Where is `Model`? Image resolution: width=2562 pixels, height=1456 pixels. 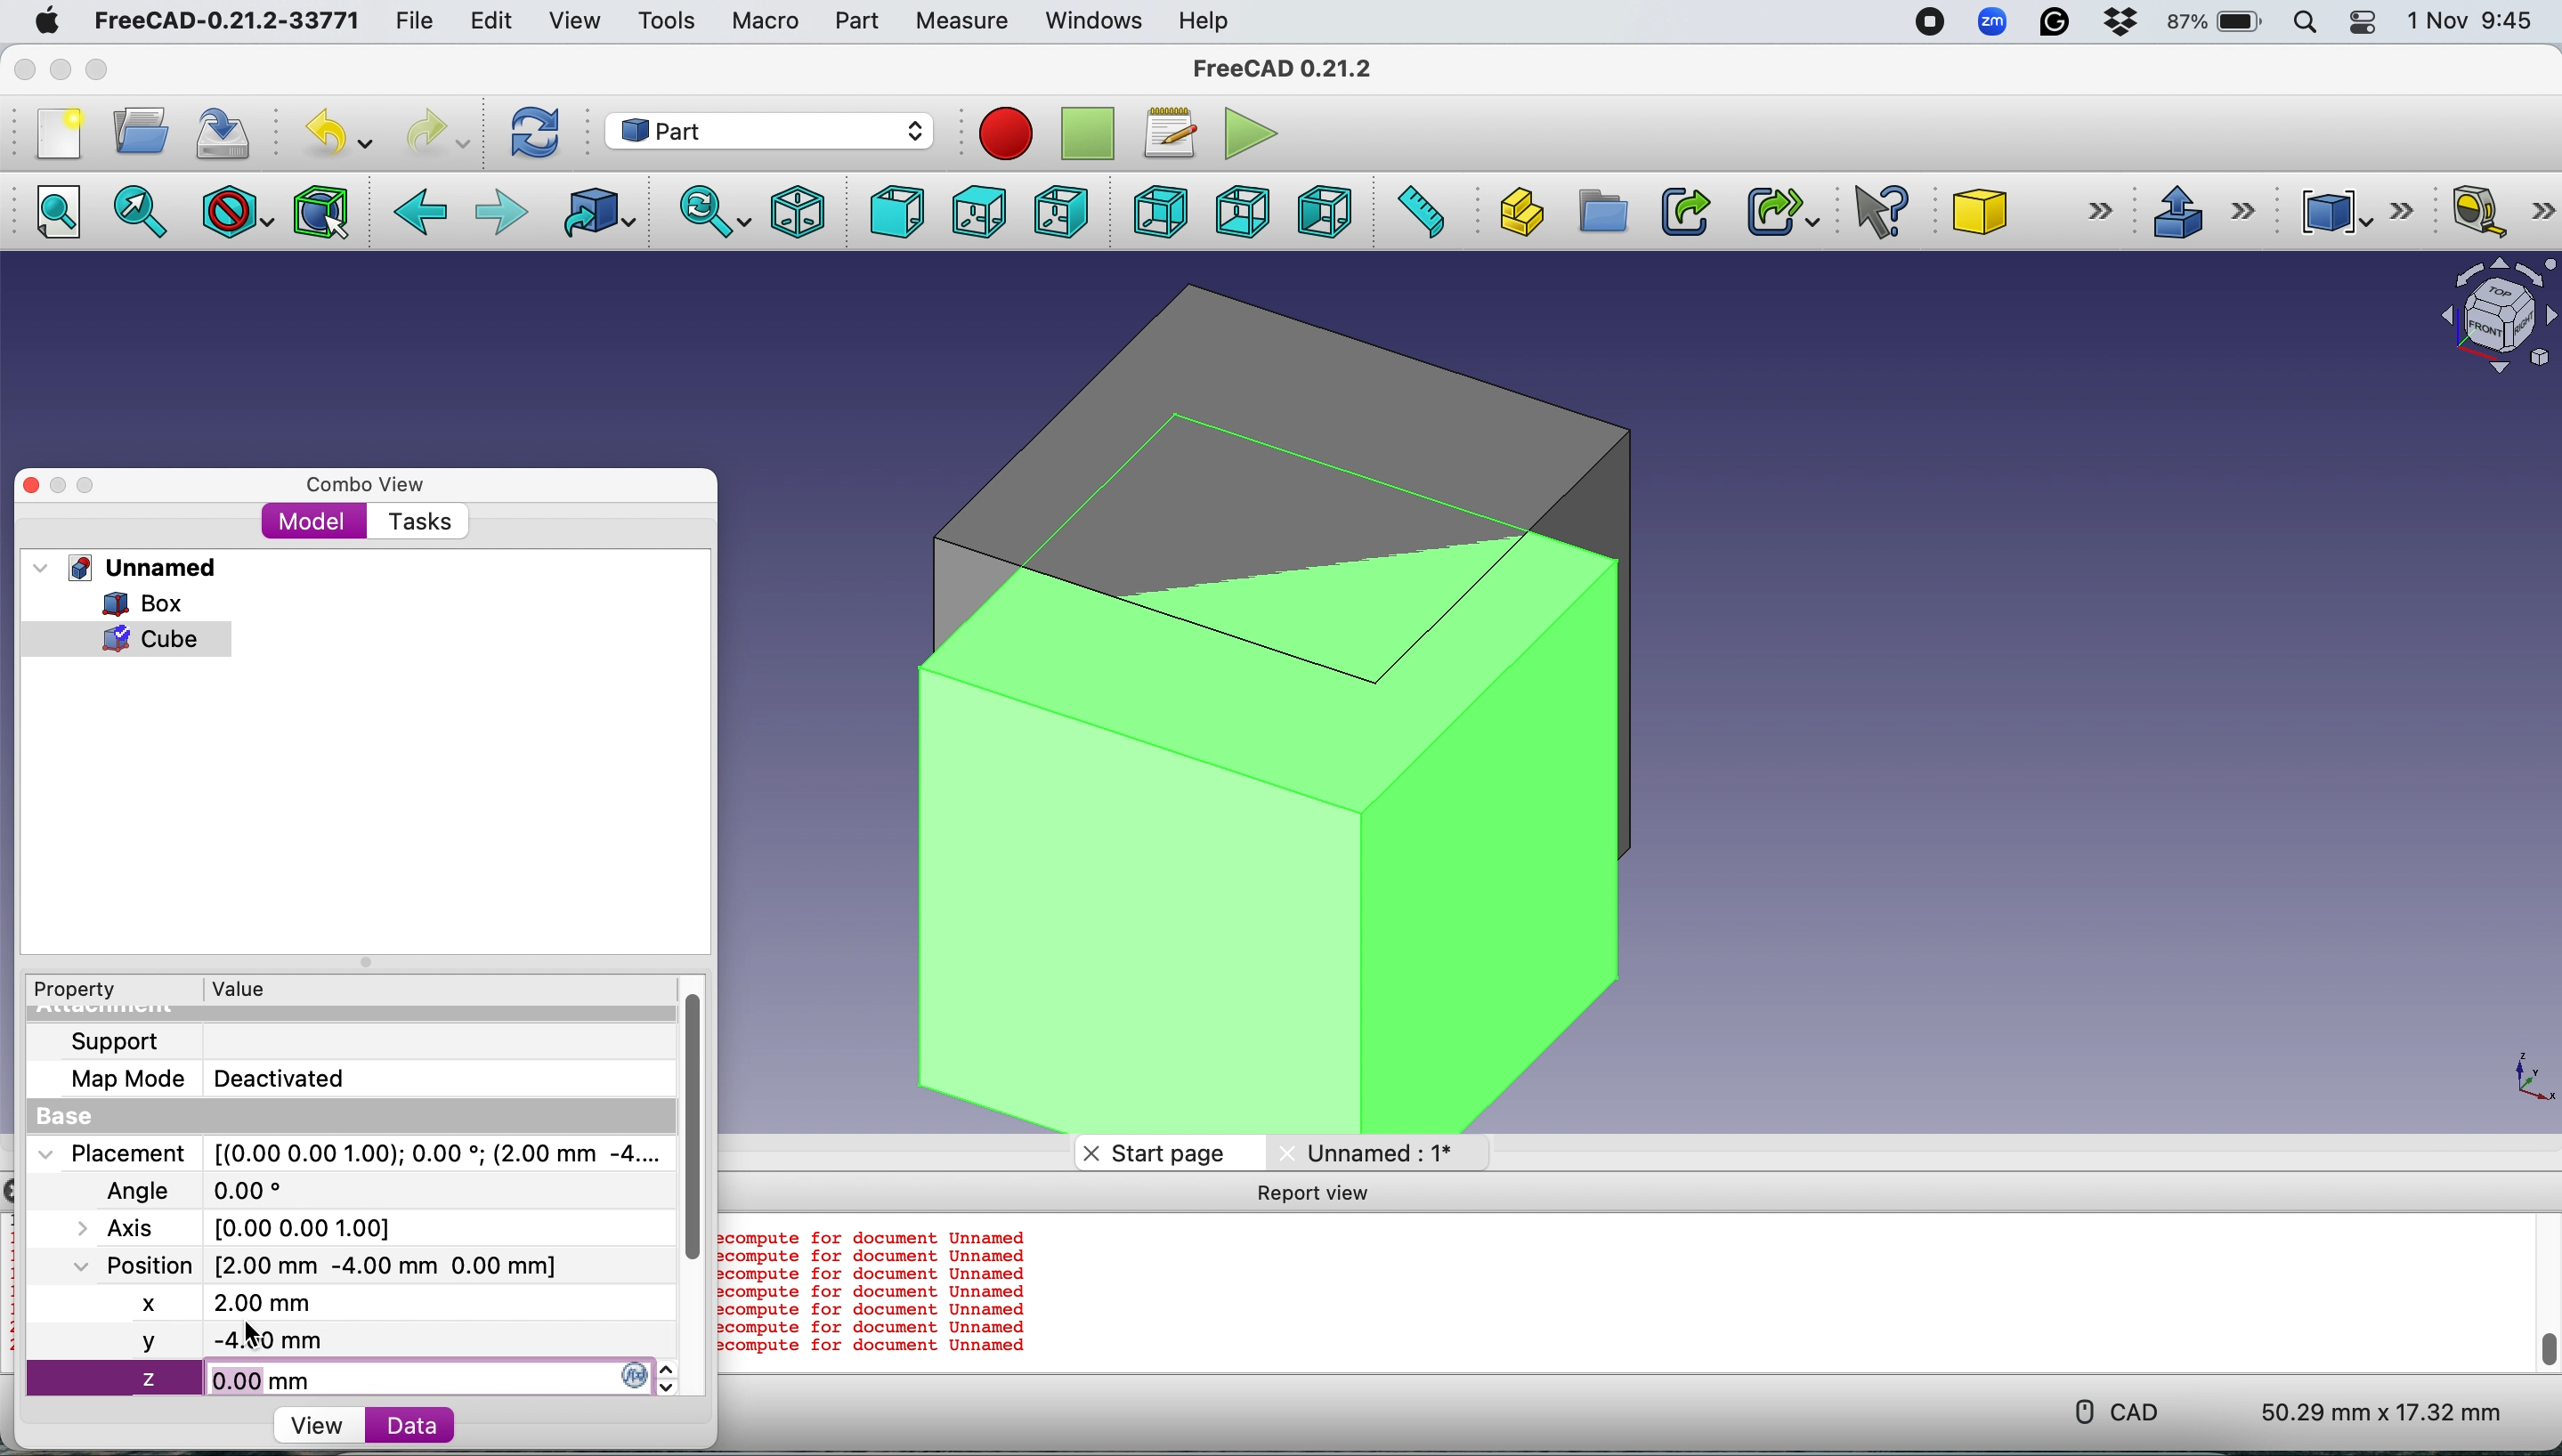
Model is located at coordinates (314, 523).